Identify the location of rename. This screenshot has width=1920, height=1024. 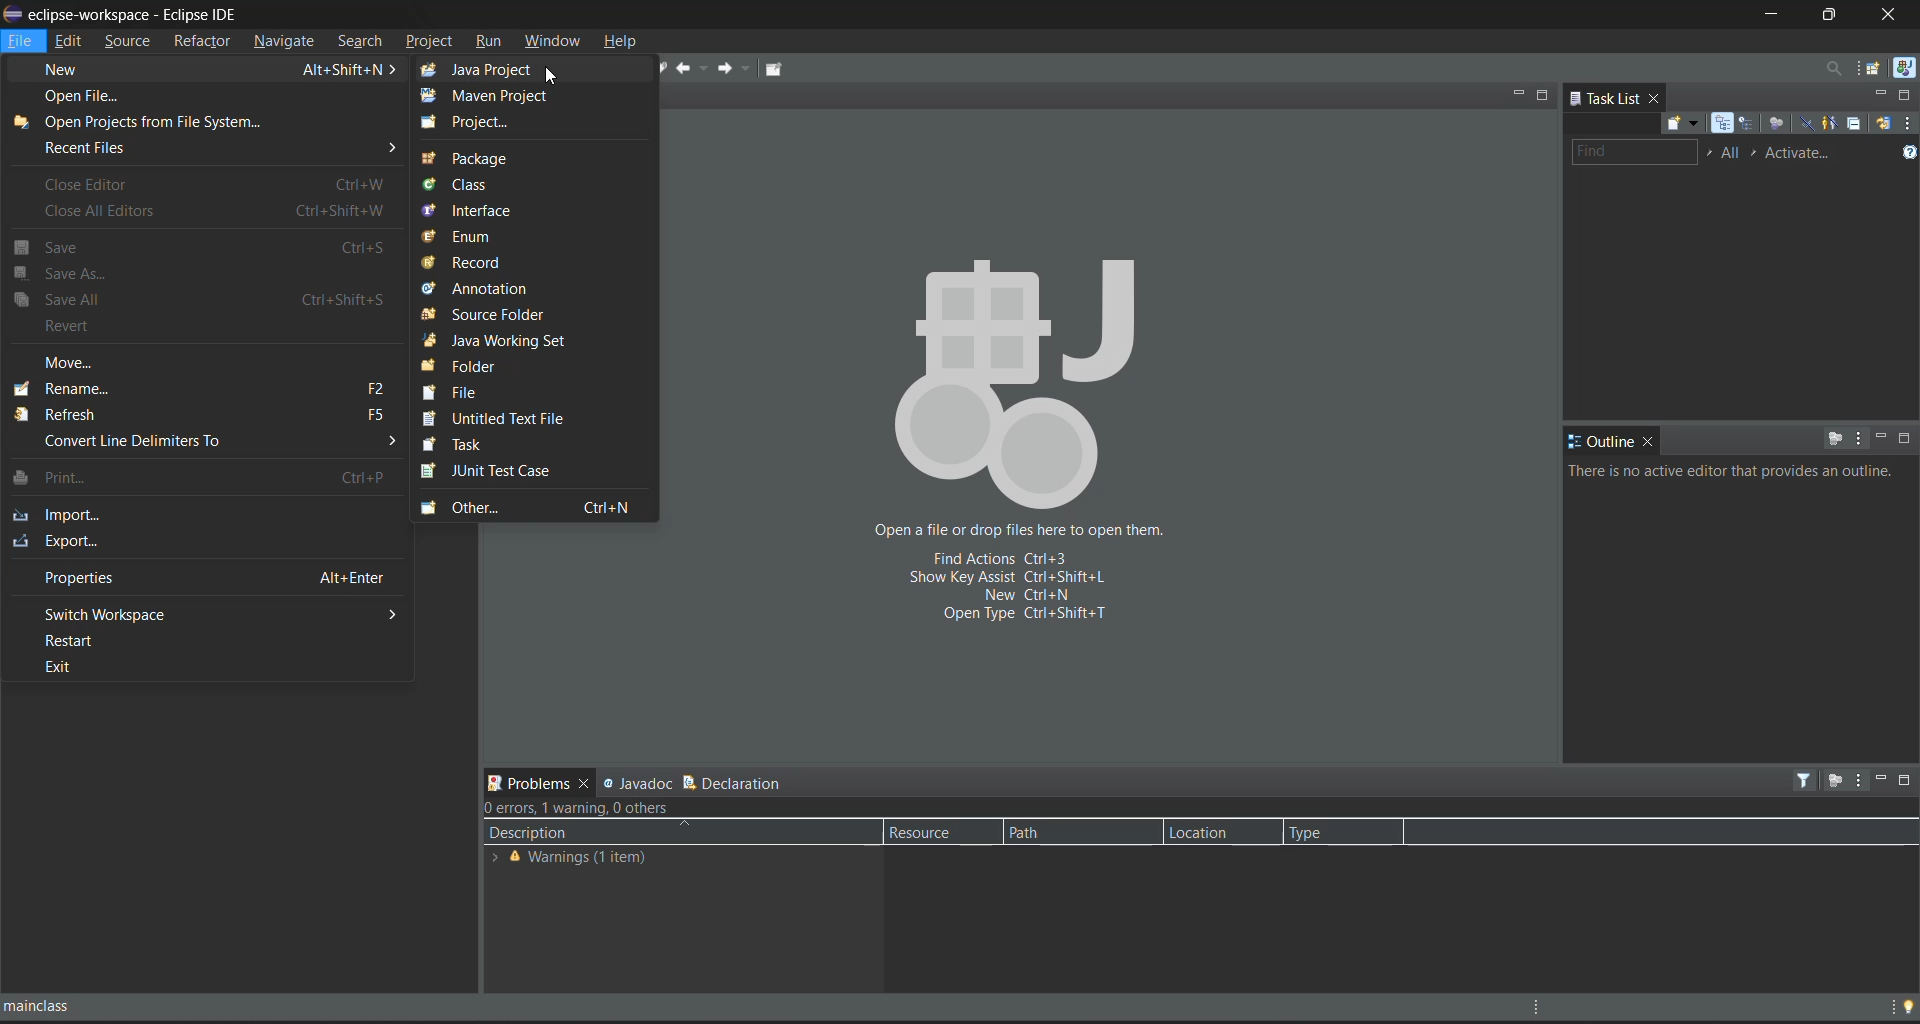
(204, 387).